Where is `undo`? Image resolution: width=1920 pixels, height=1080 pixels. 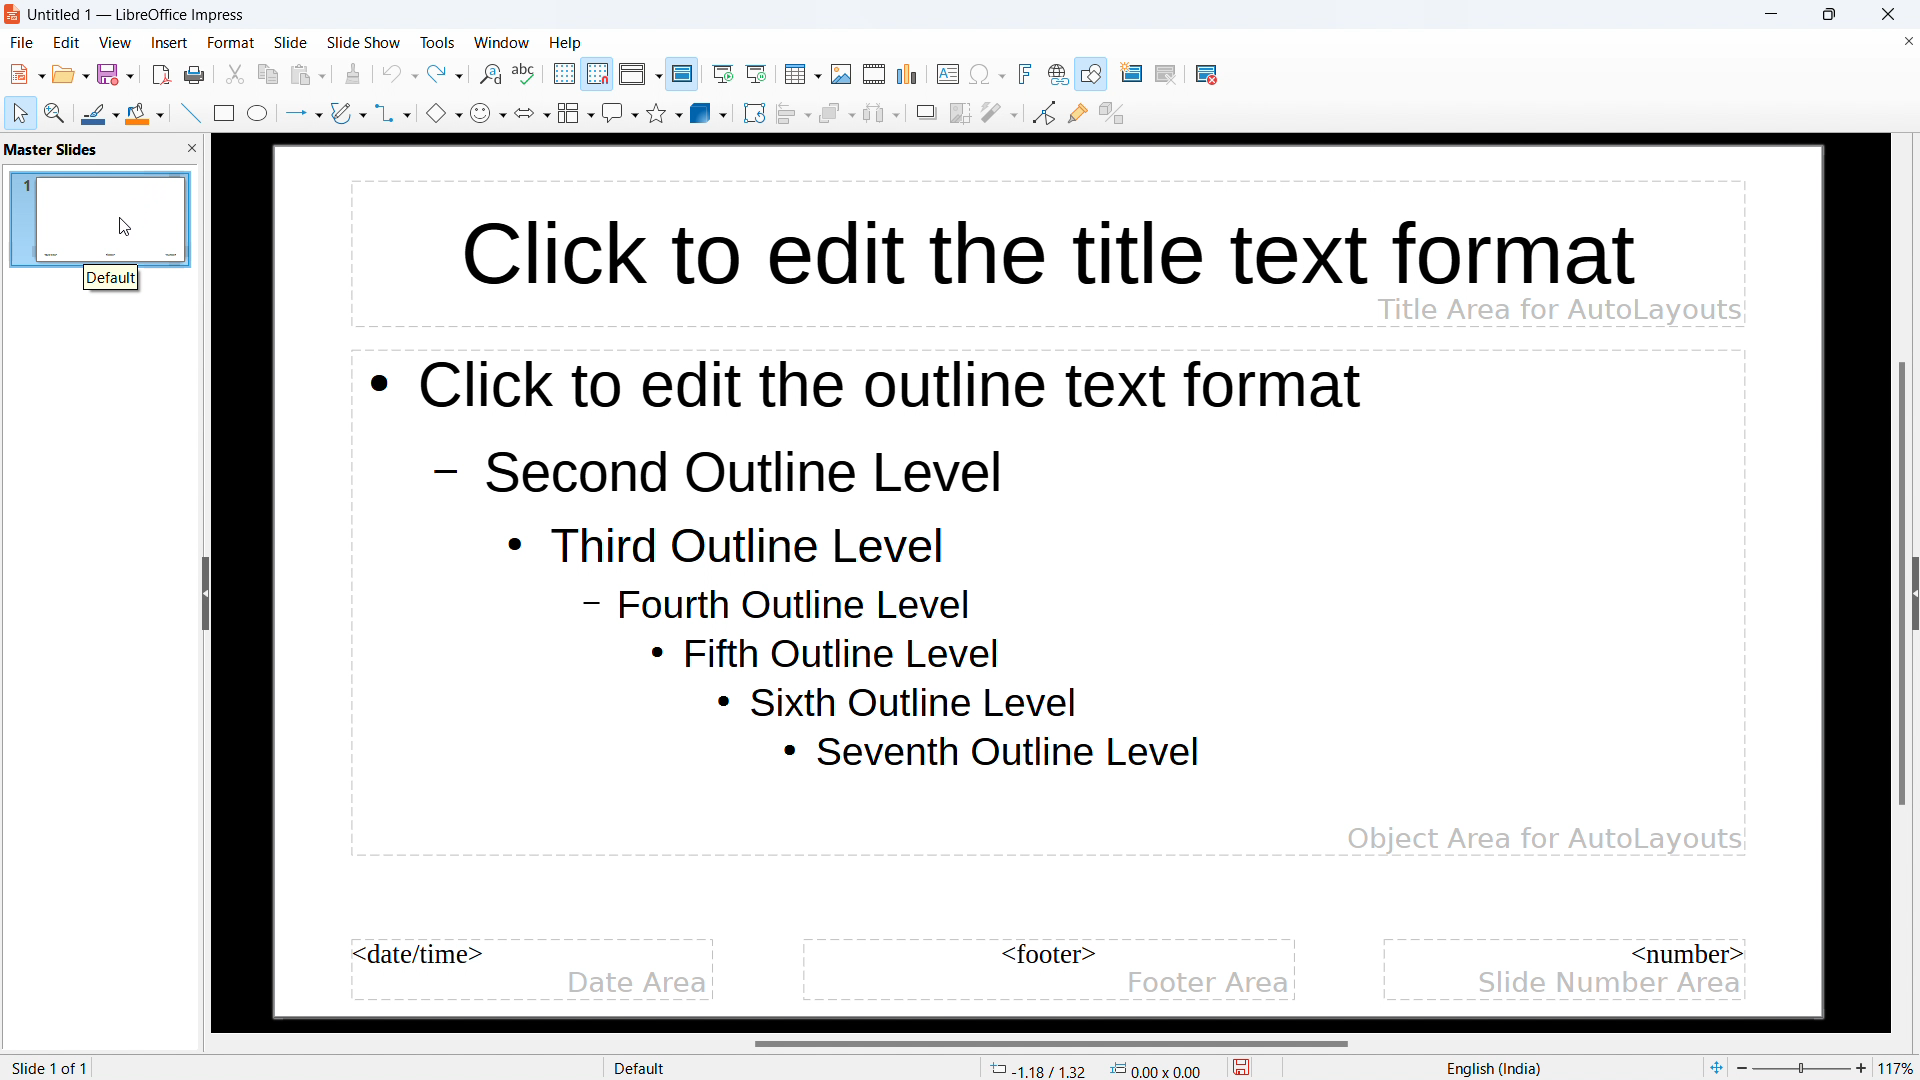
undo is located at coordinates (399, 74).